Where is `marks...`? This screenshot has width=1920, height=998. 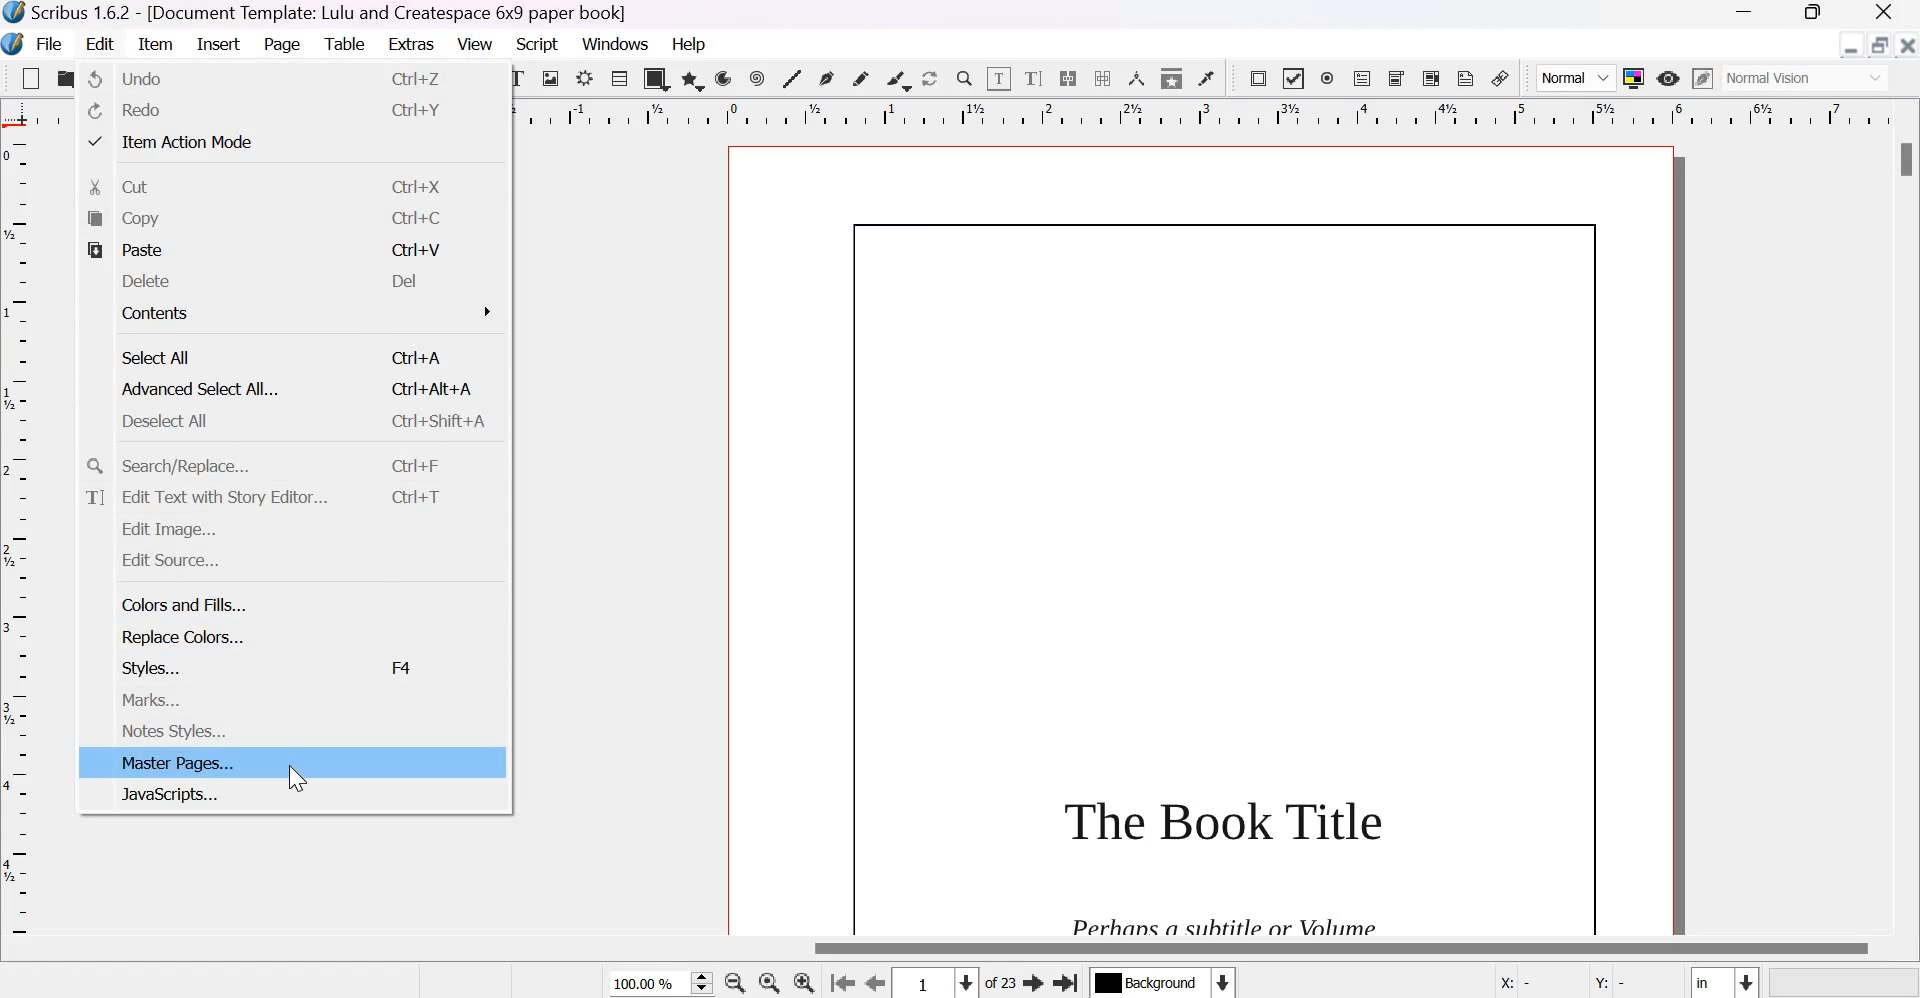
marks... is located at coordinates (154, 700).